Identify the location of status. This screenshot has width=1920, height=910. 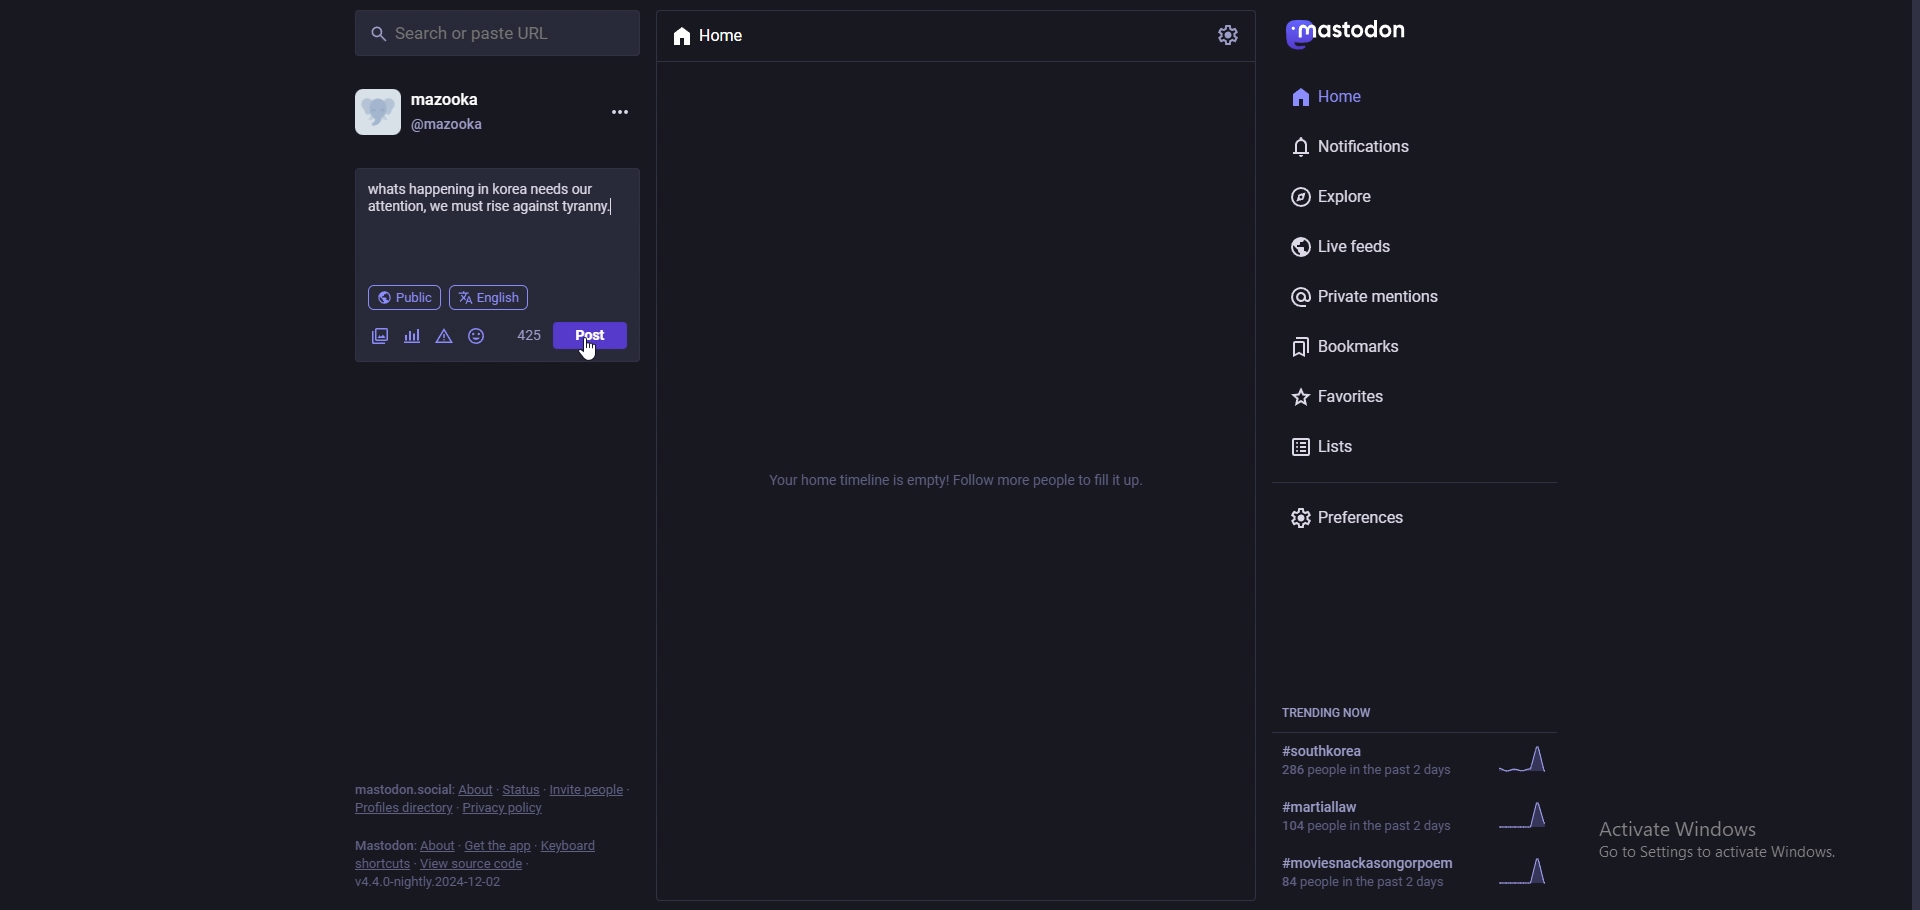
(496, 198).